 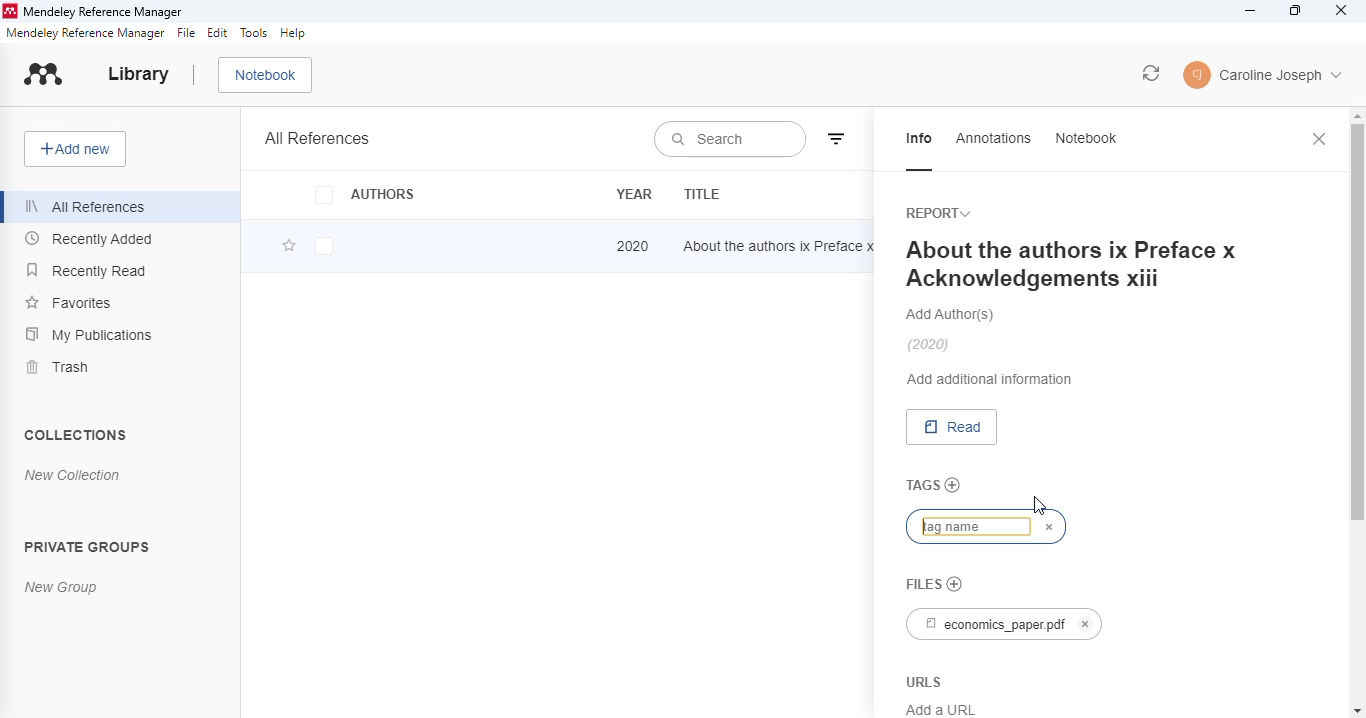 I want to click on all references, so click(x=85, y=206).